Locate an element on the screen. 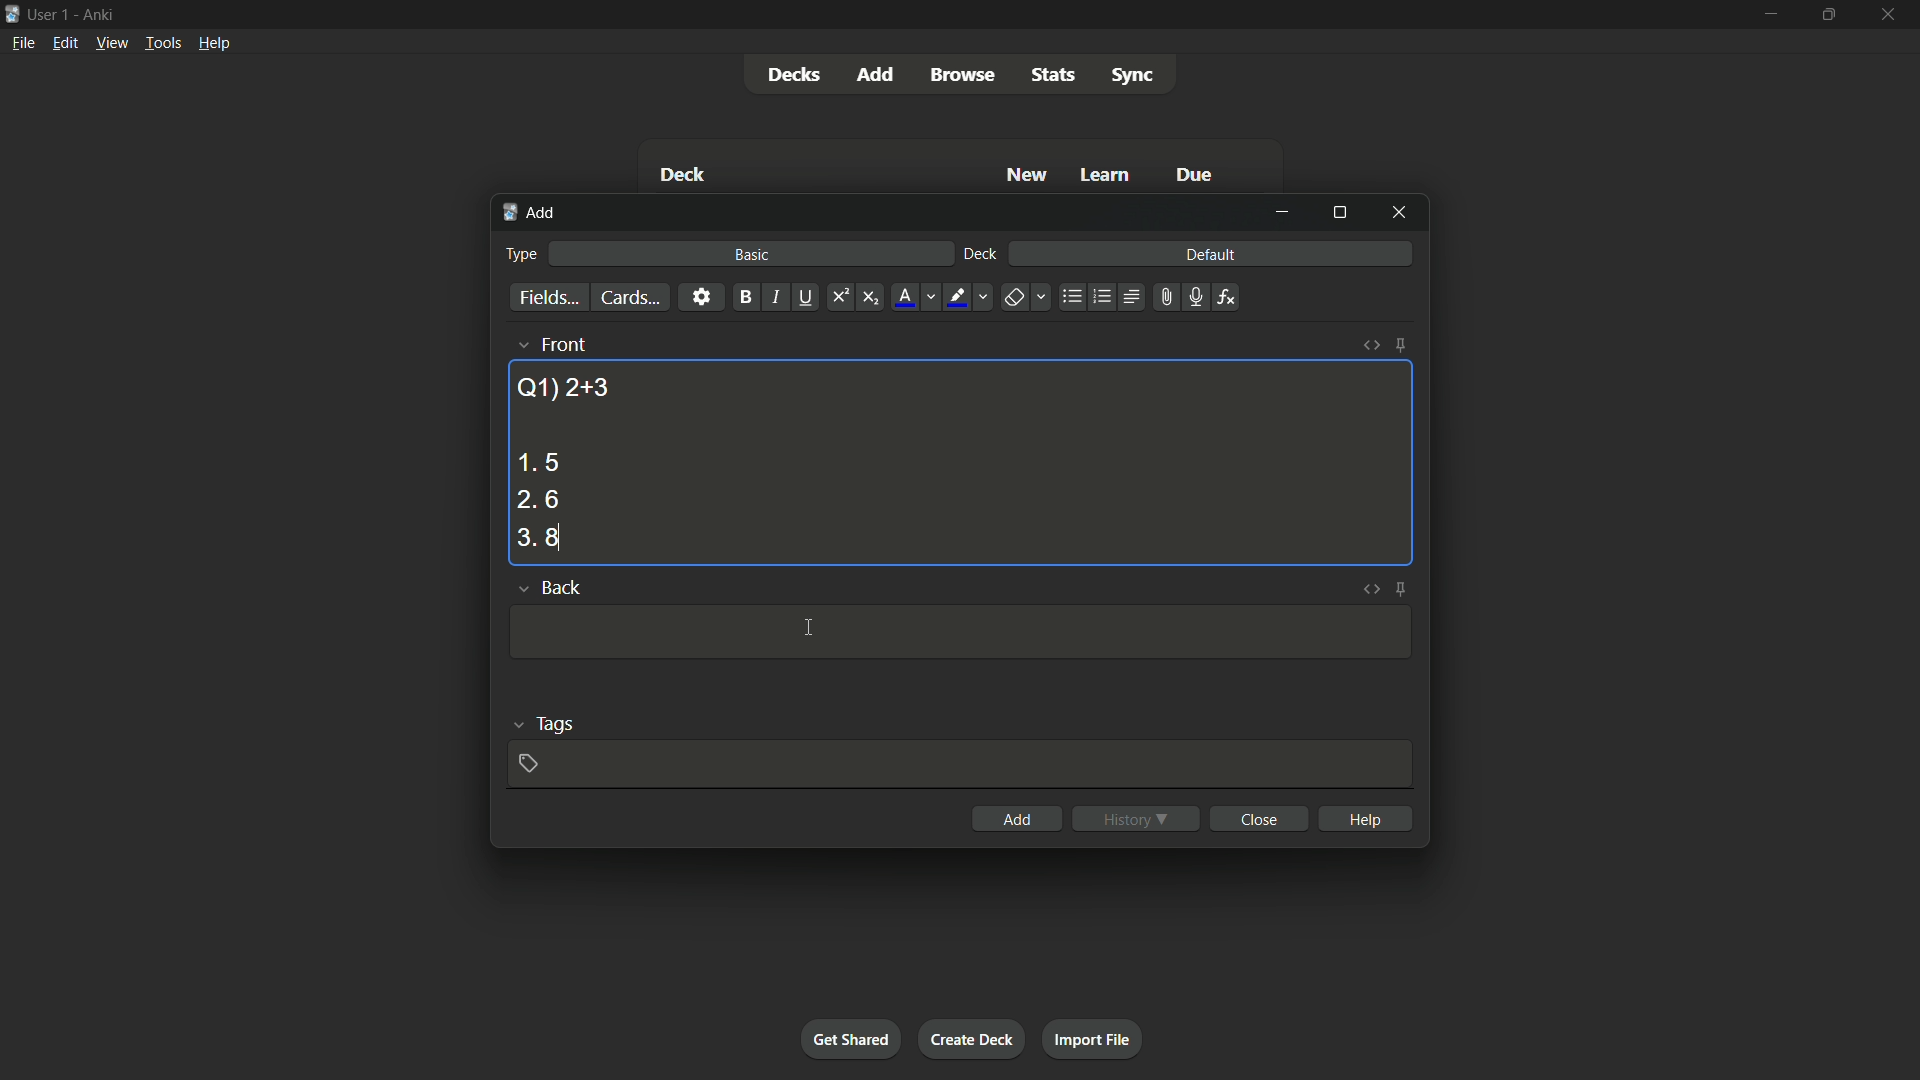 Image resolution: width=1920 pixels, height=1080 pixels. underline is located at coordinates (805, 297).